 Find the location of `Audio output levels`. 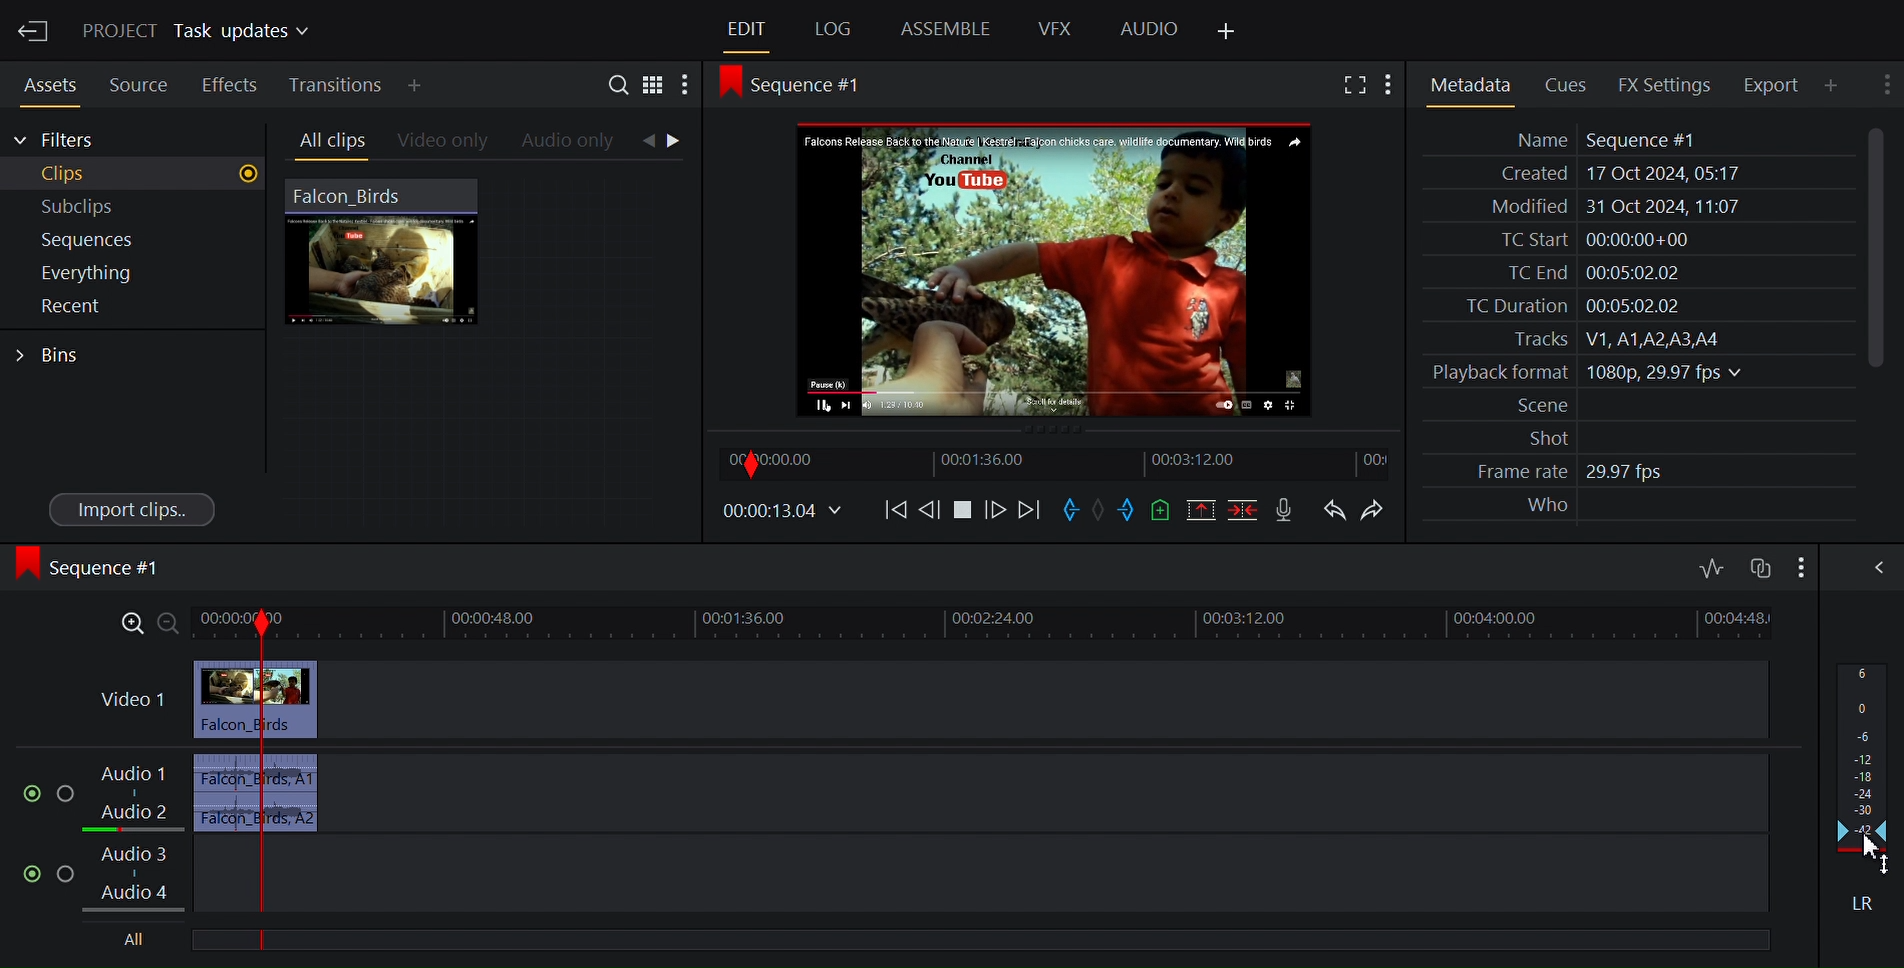

Audio output levels is located at coordinates (1863, 756).